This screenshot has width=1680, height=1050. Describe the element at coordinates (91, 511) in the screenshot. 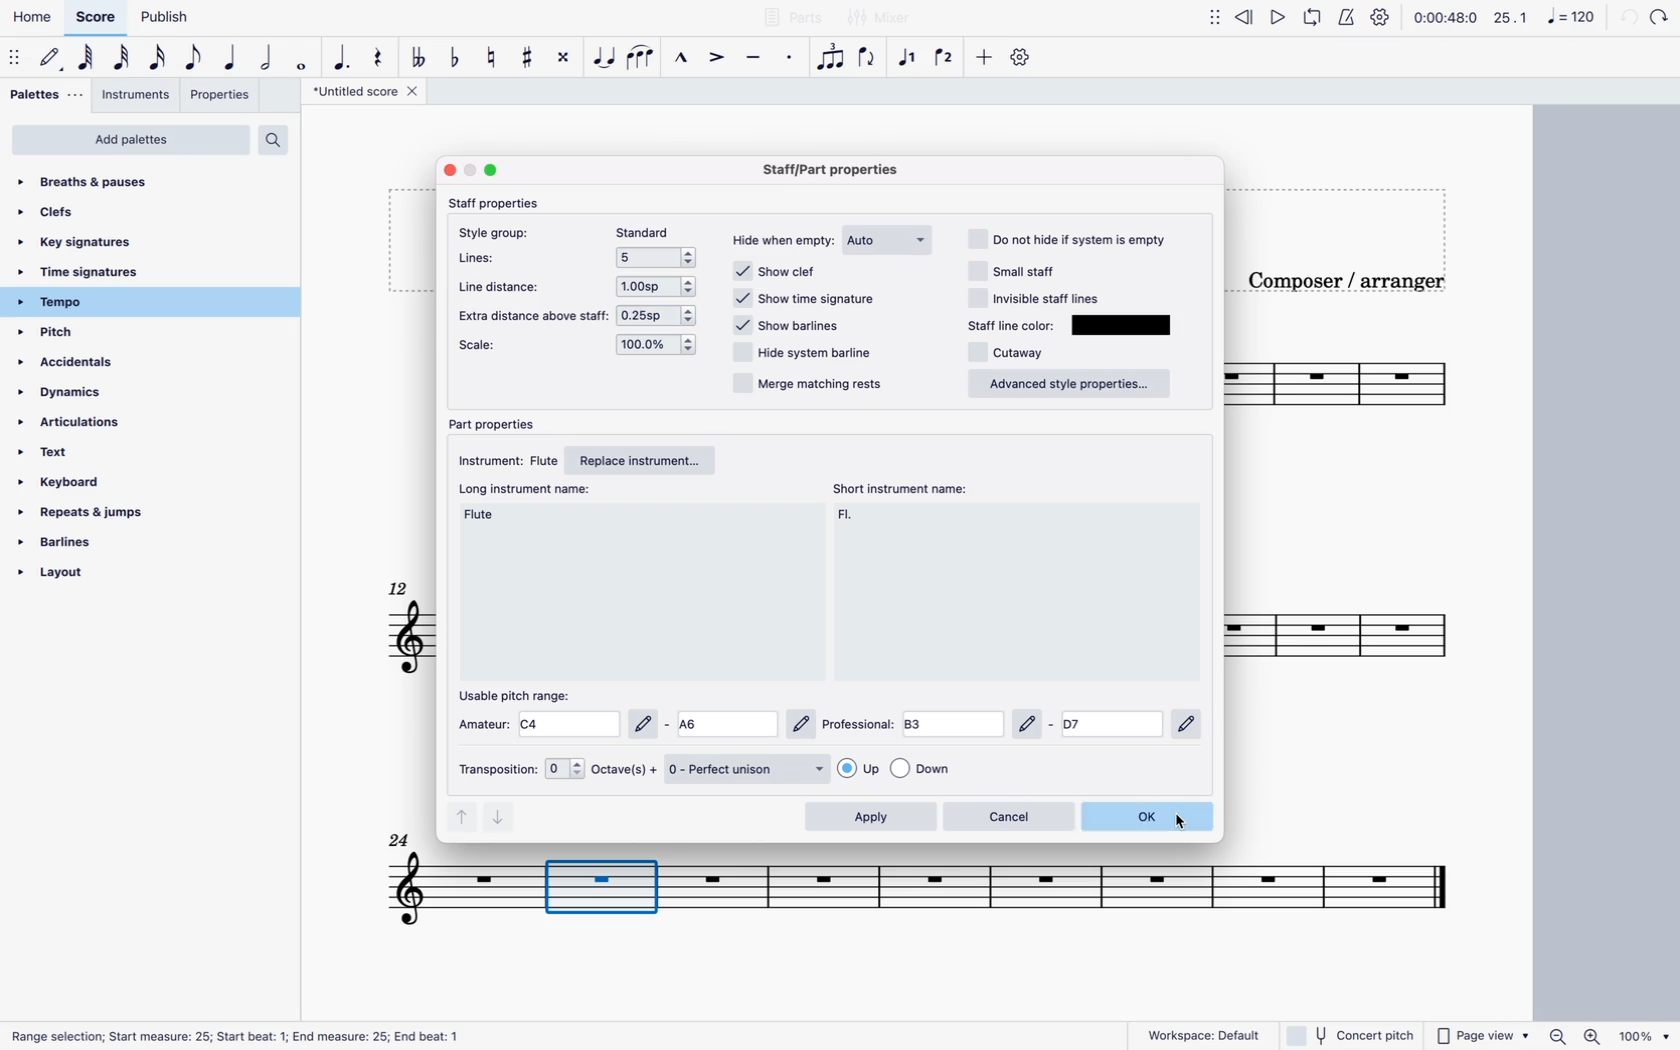

I see `repeats & jumps` at that location.